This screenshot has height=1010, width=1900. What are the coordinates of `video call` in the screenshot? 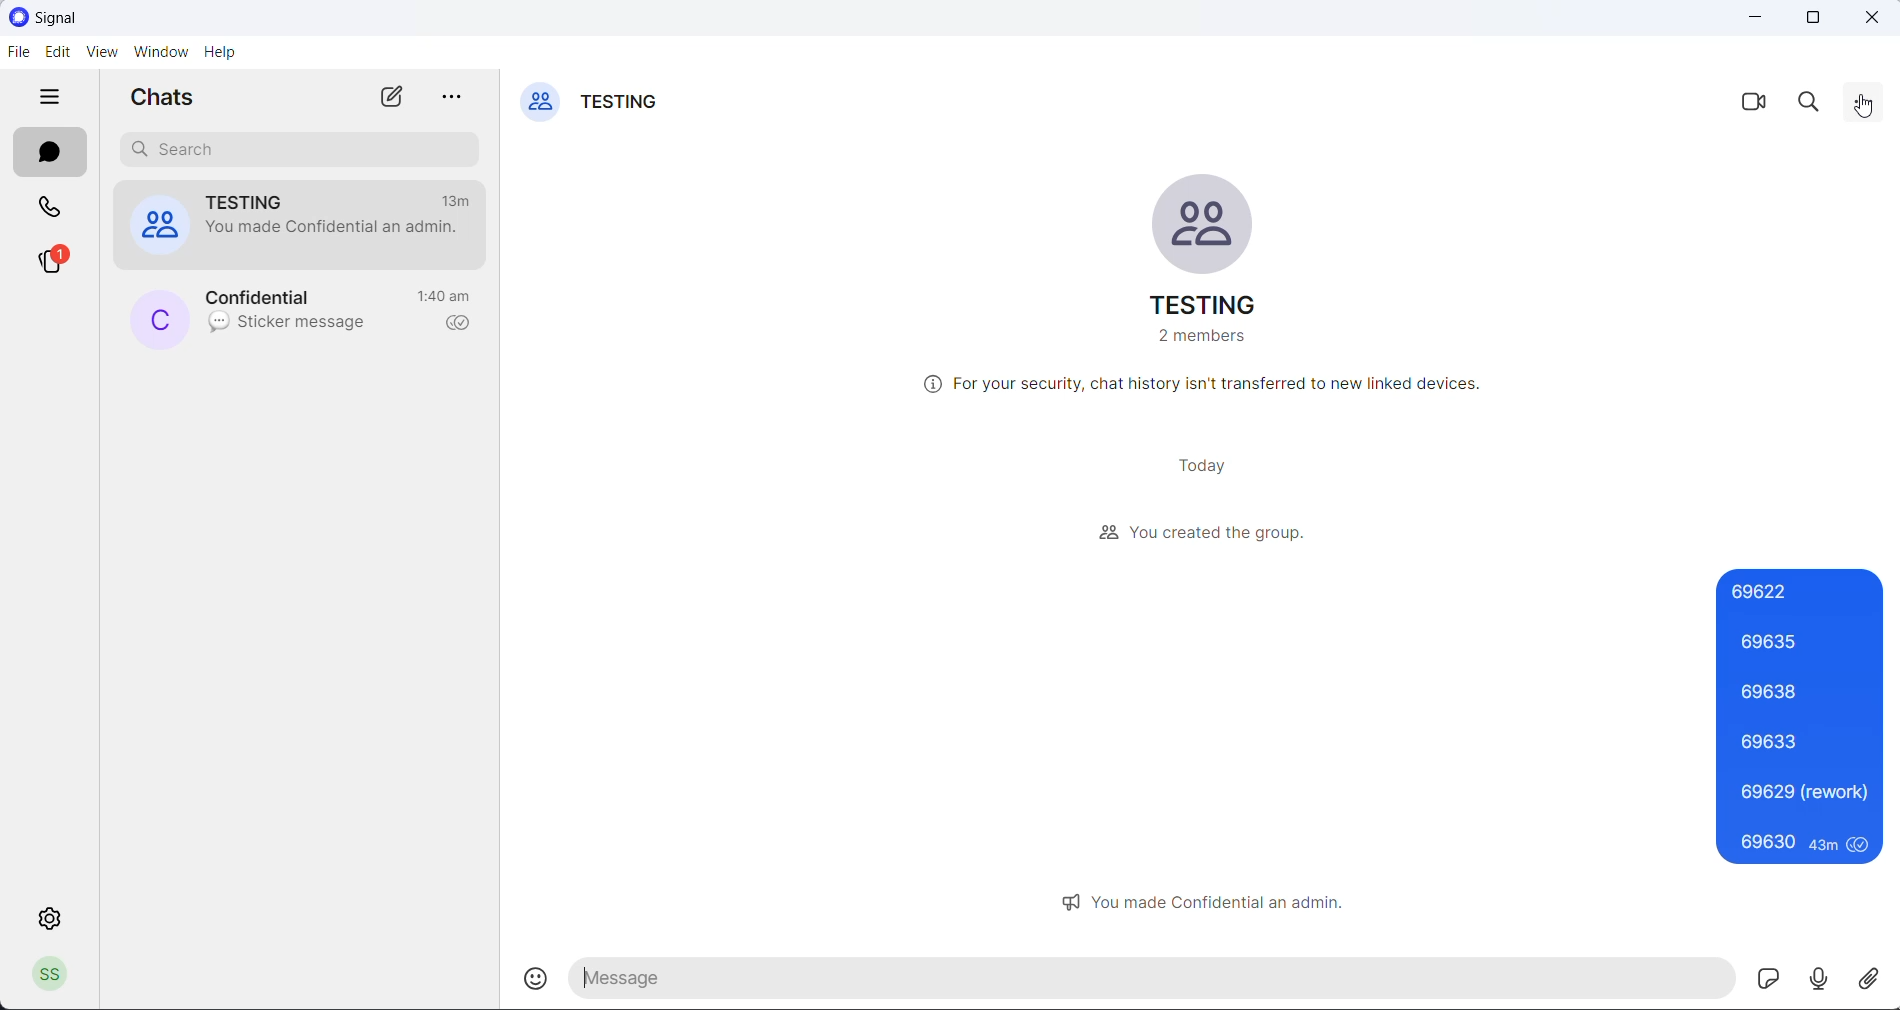 It's located at (1750, 105).